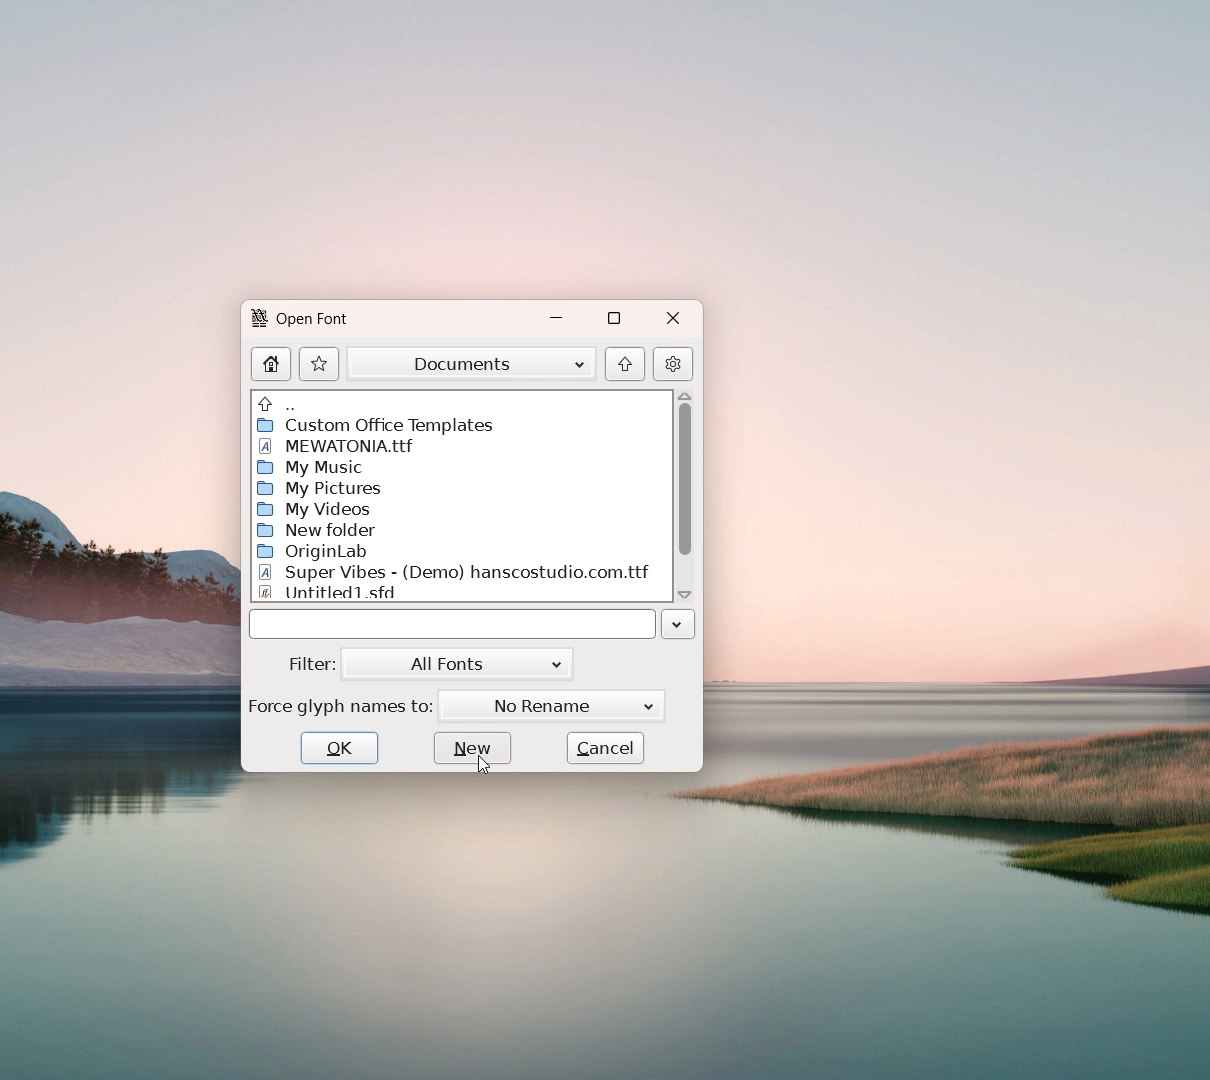 This screenshot has width=1210, height=1080. I want to click on scroll down, so click(685, 594).